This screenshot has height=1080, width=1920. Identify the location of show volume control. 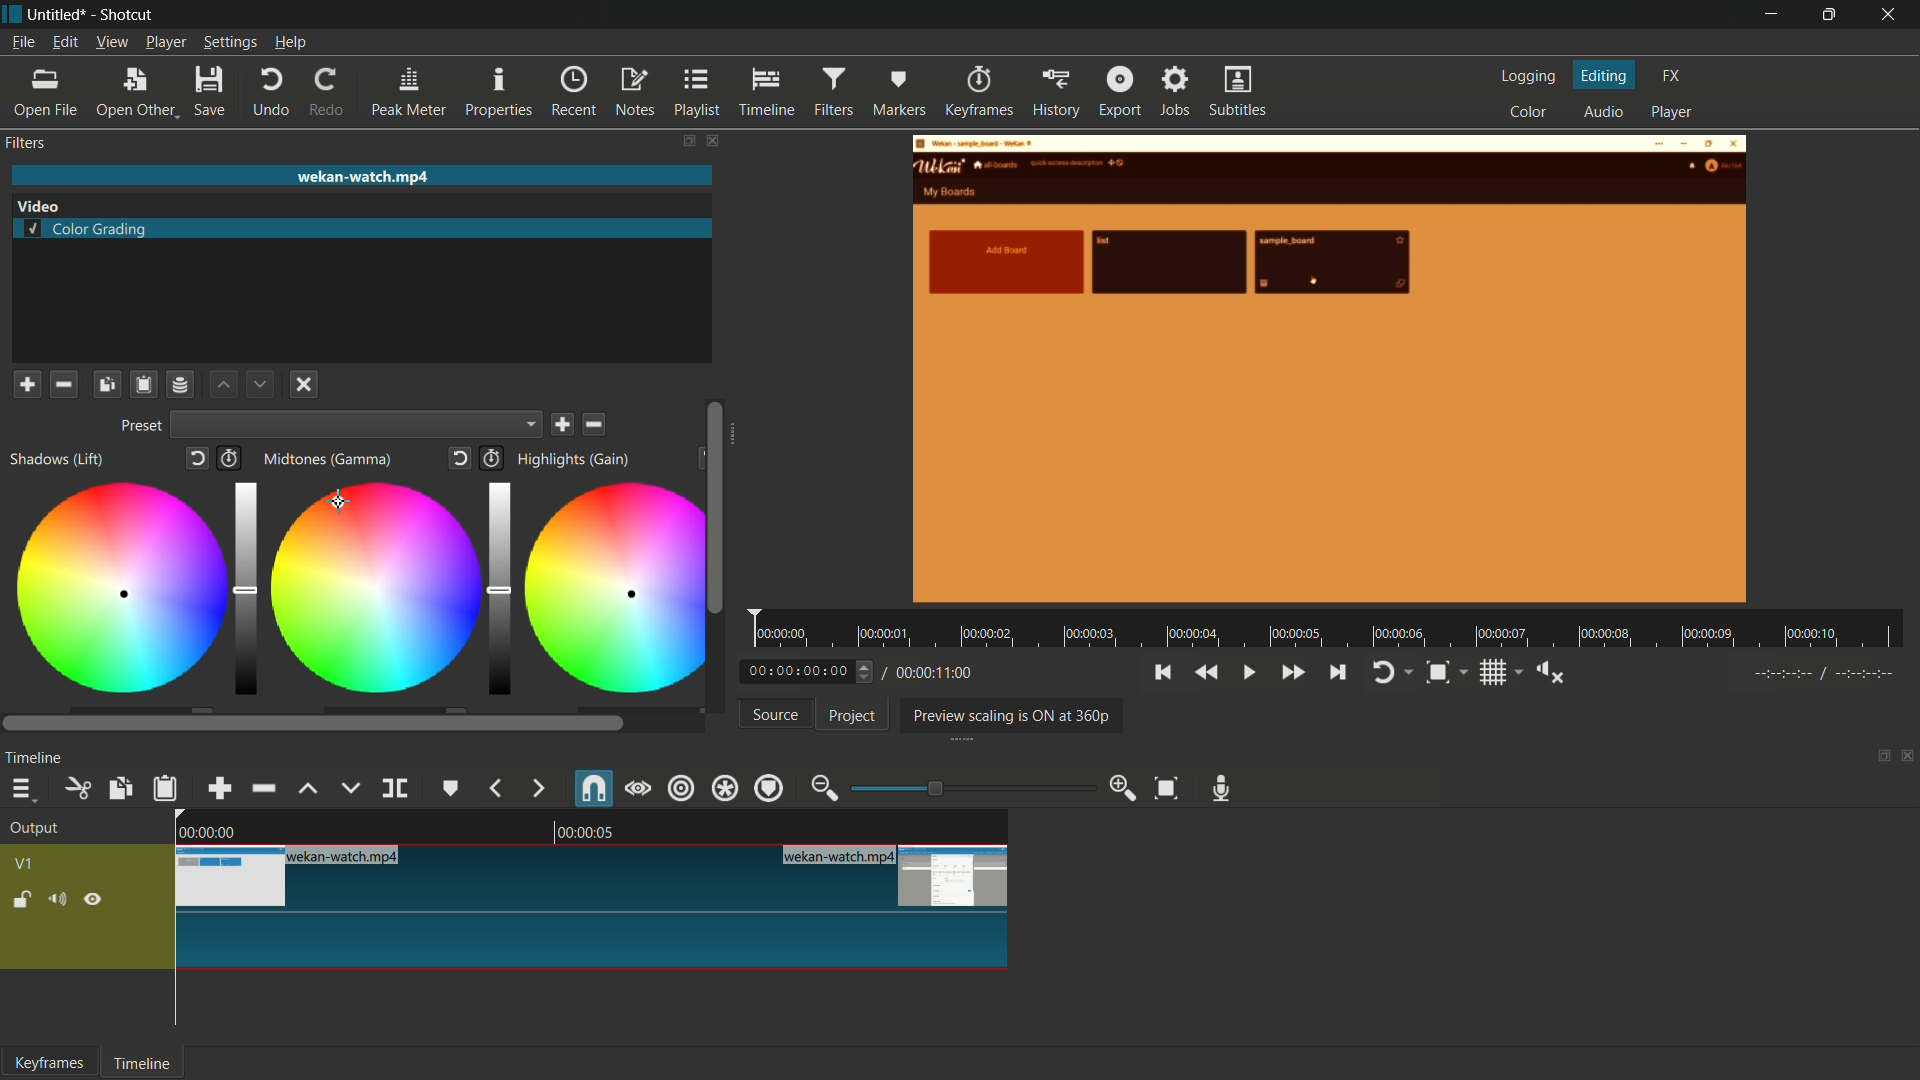
(1552, 673).